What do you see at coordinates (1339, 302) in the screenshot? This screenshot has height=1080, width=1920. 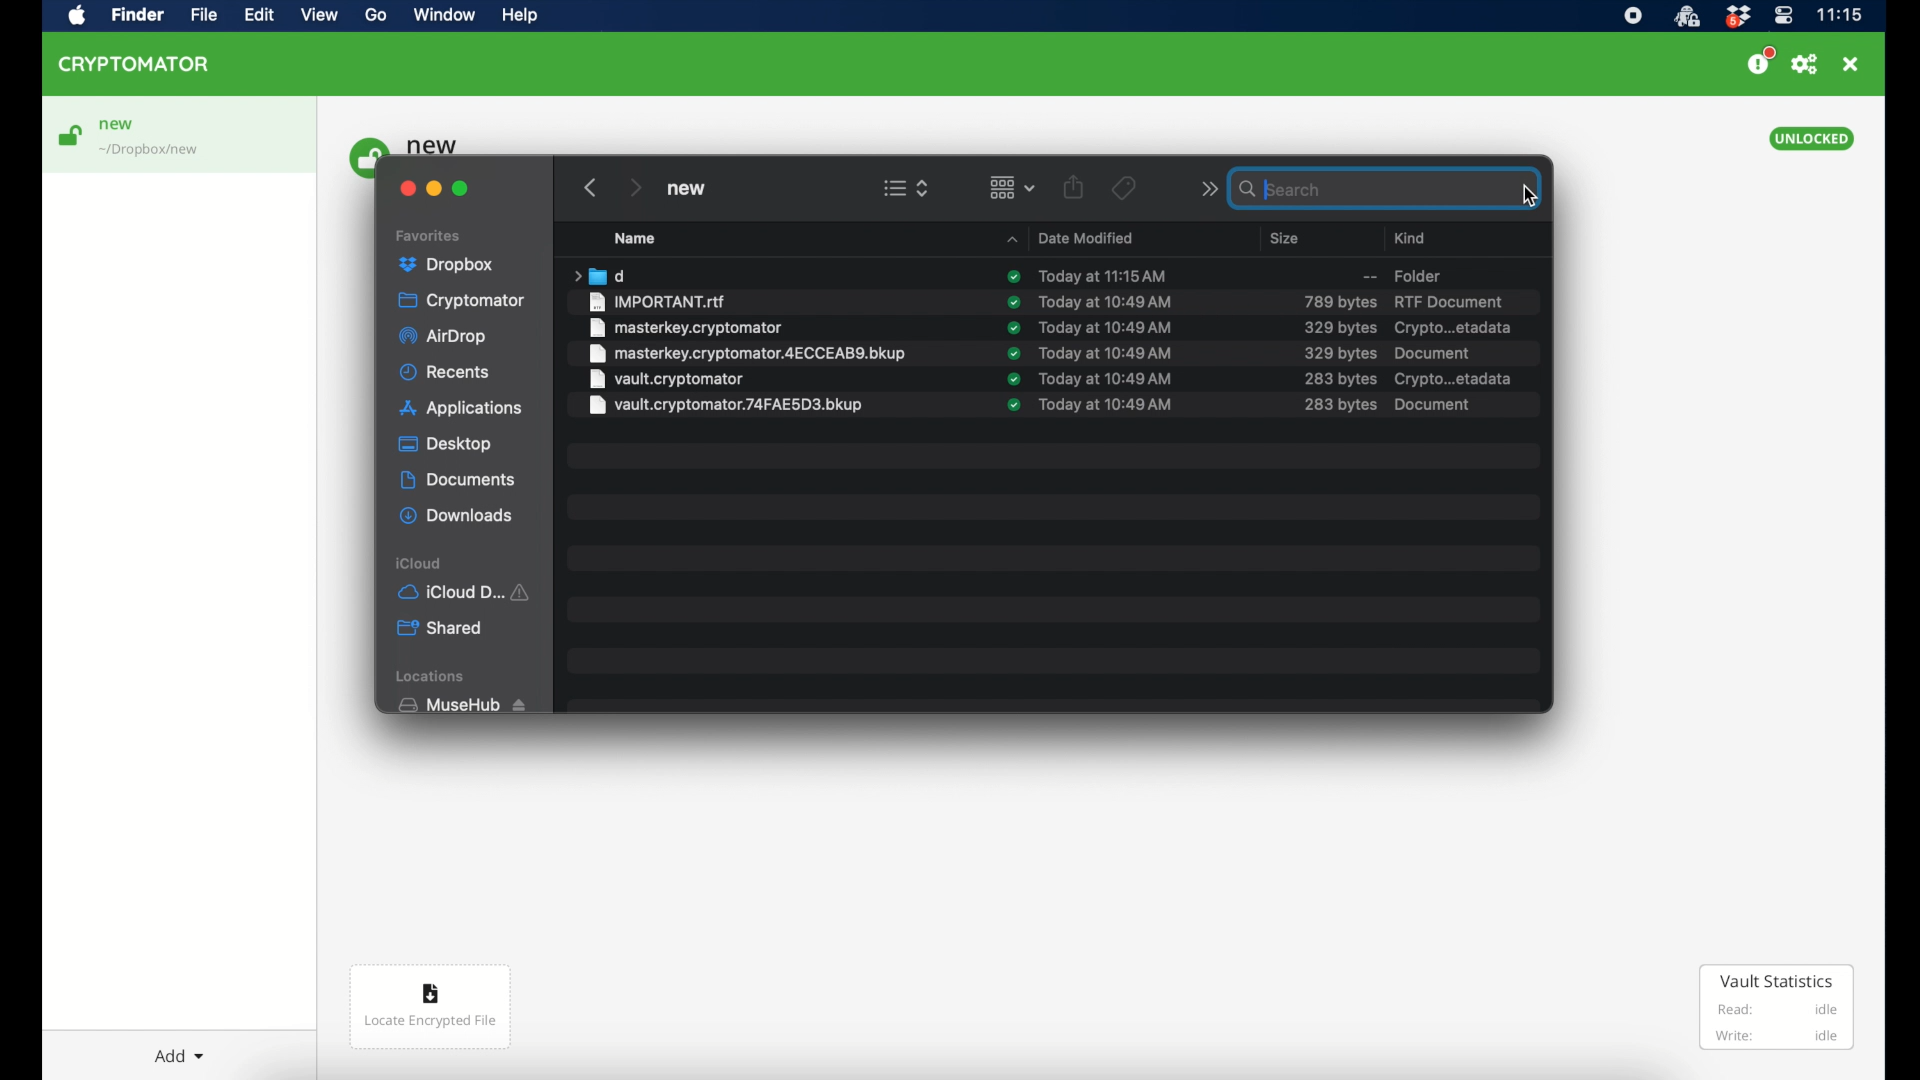 I see `size` at bounding box center [1339, 302].